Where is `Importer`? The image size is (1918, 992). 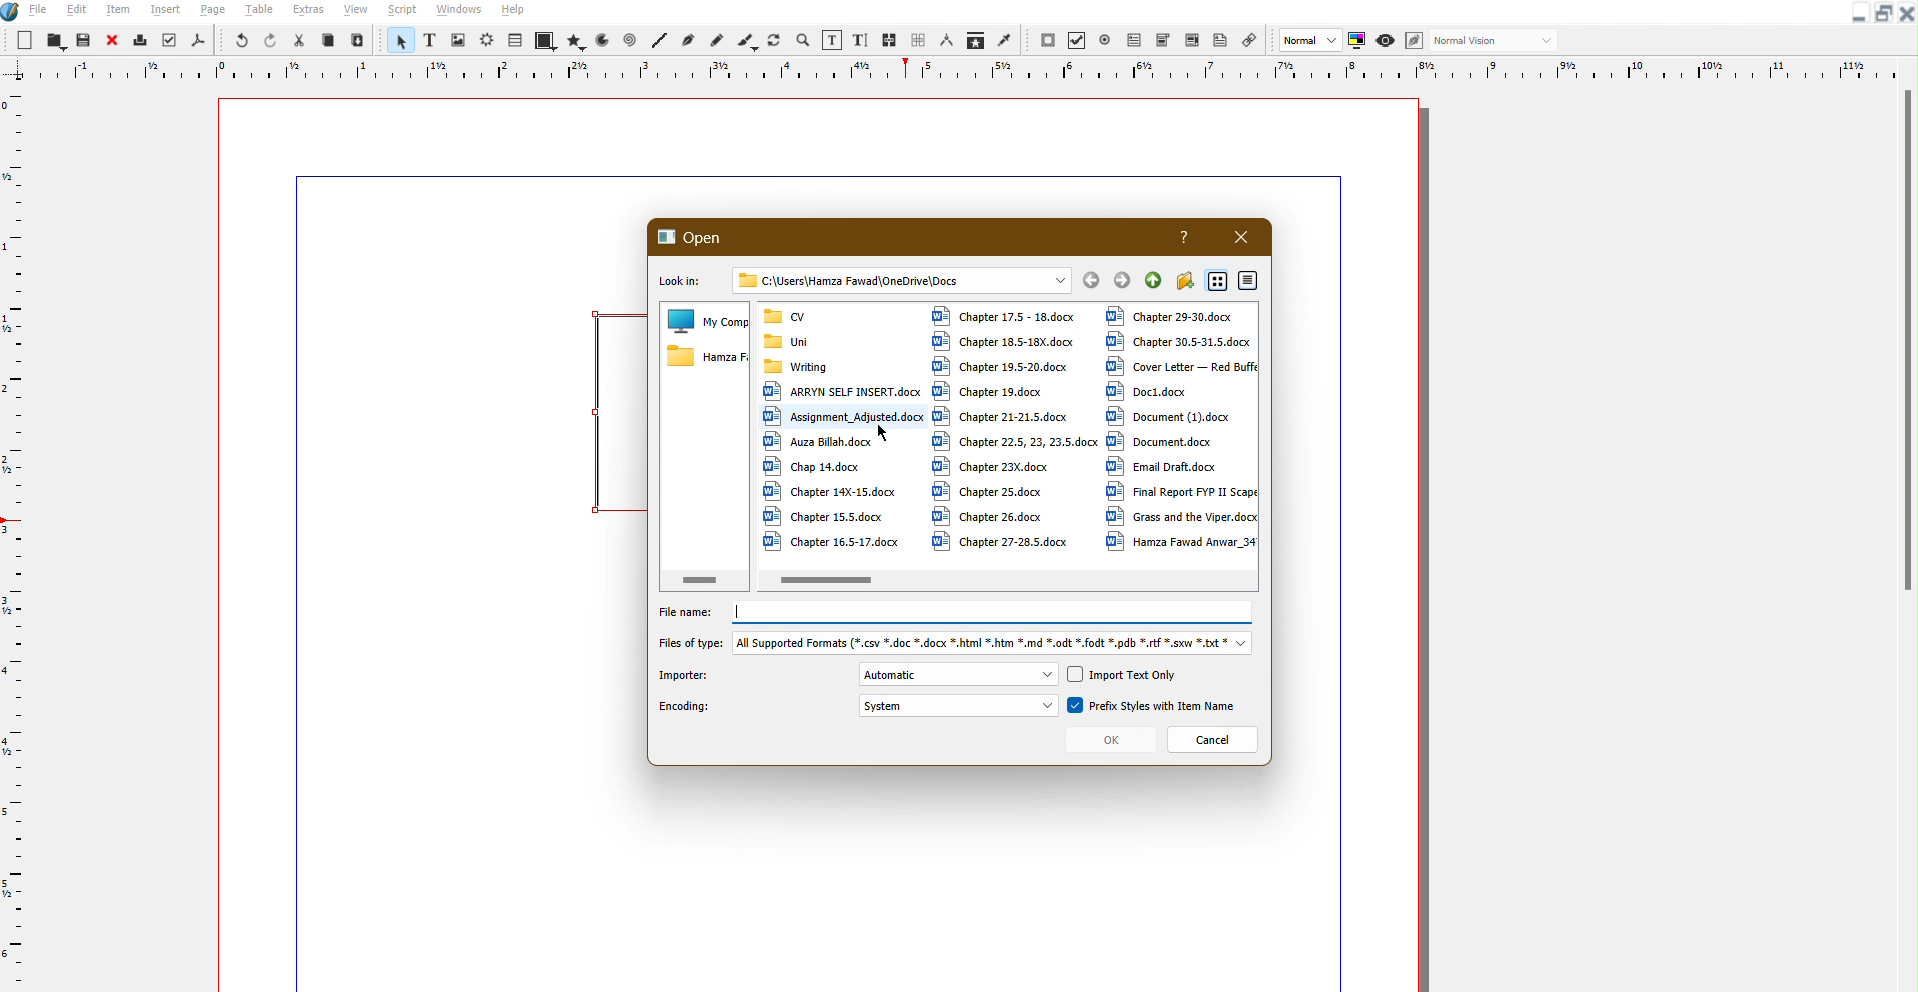 Importer is located at coordinates (939, 677).